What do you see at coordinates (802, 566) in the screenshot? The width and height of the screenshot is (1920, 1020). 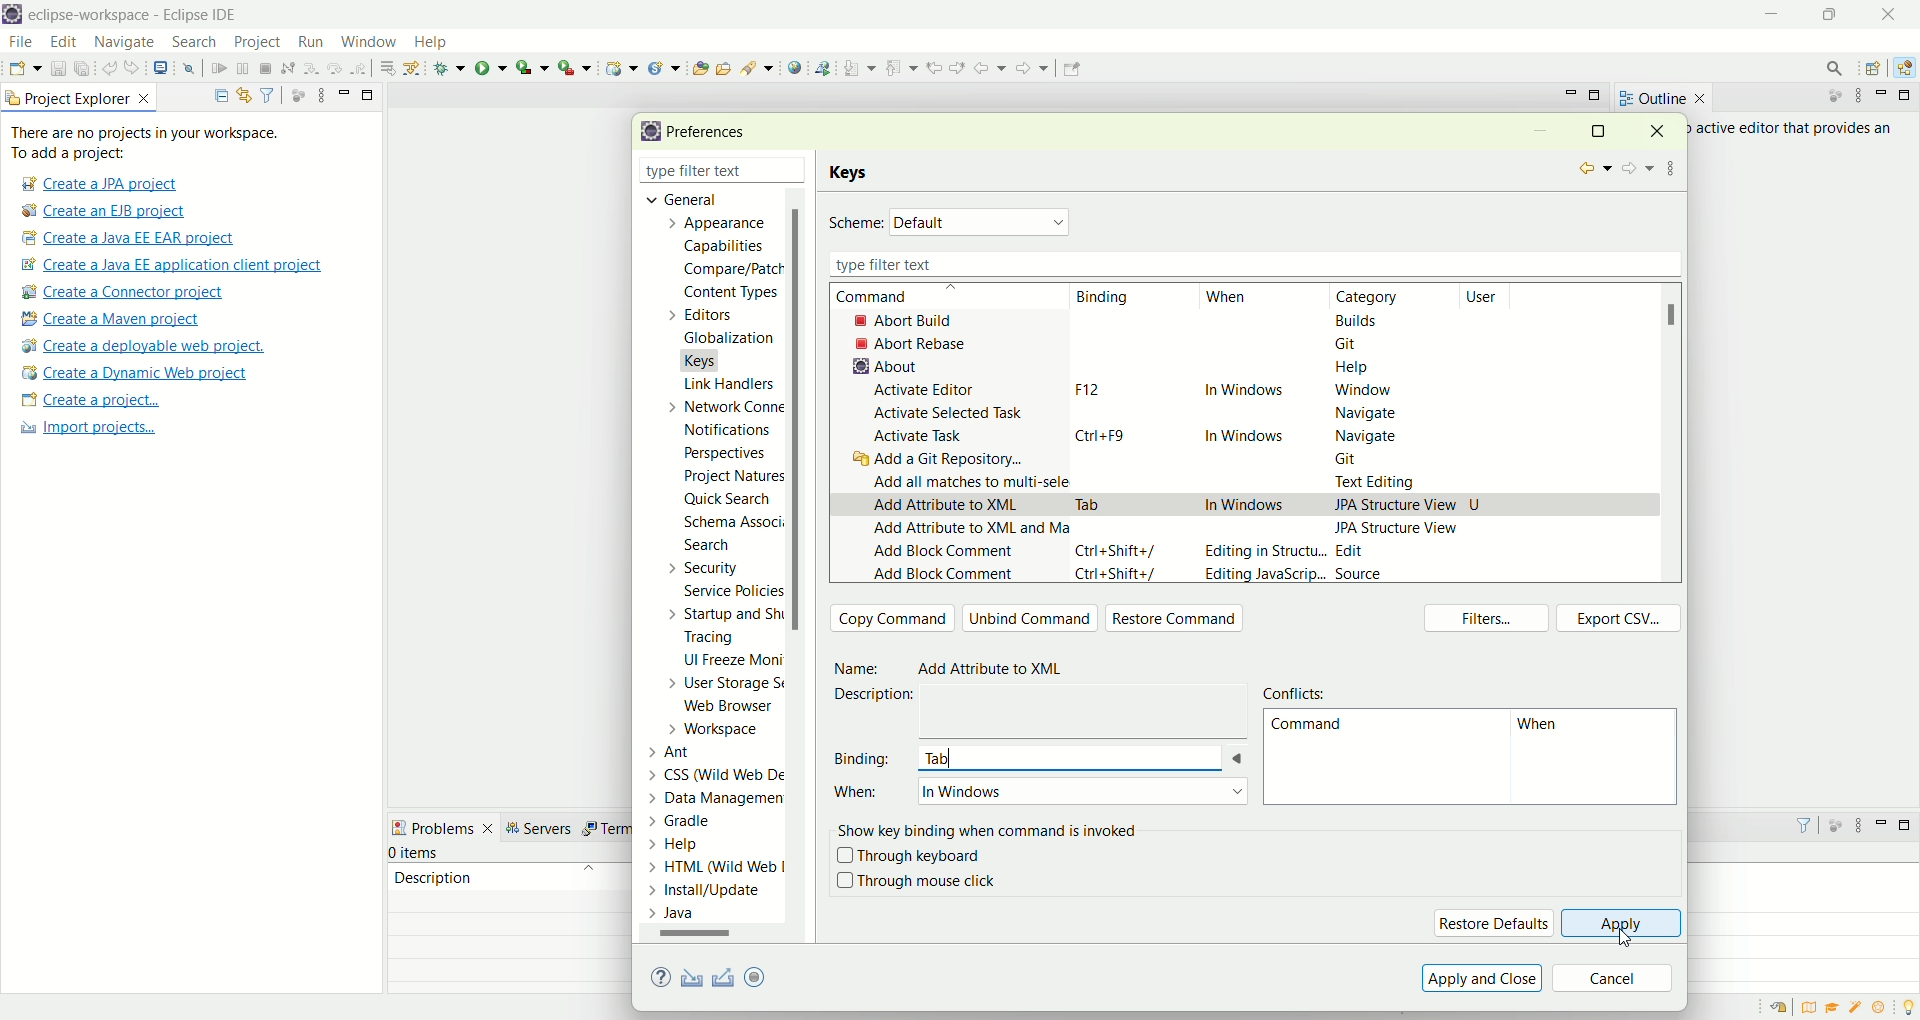 I see `scroll bar` at bounding box center [802, 566].